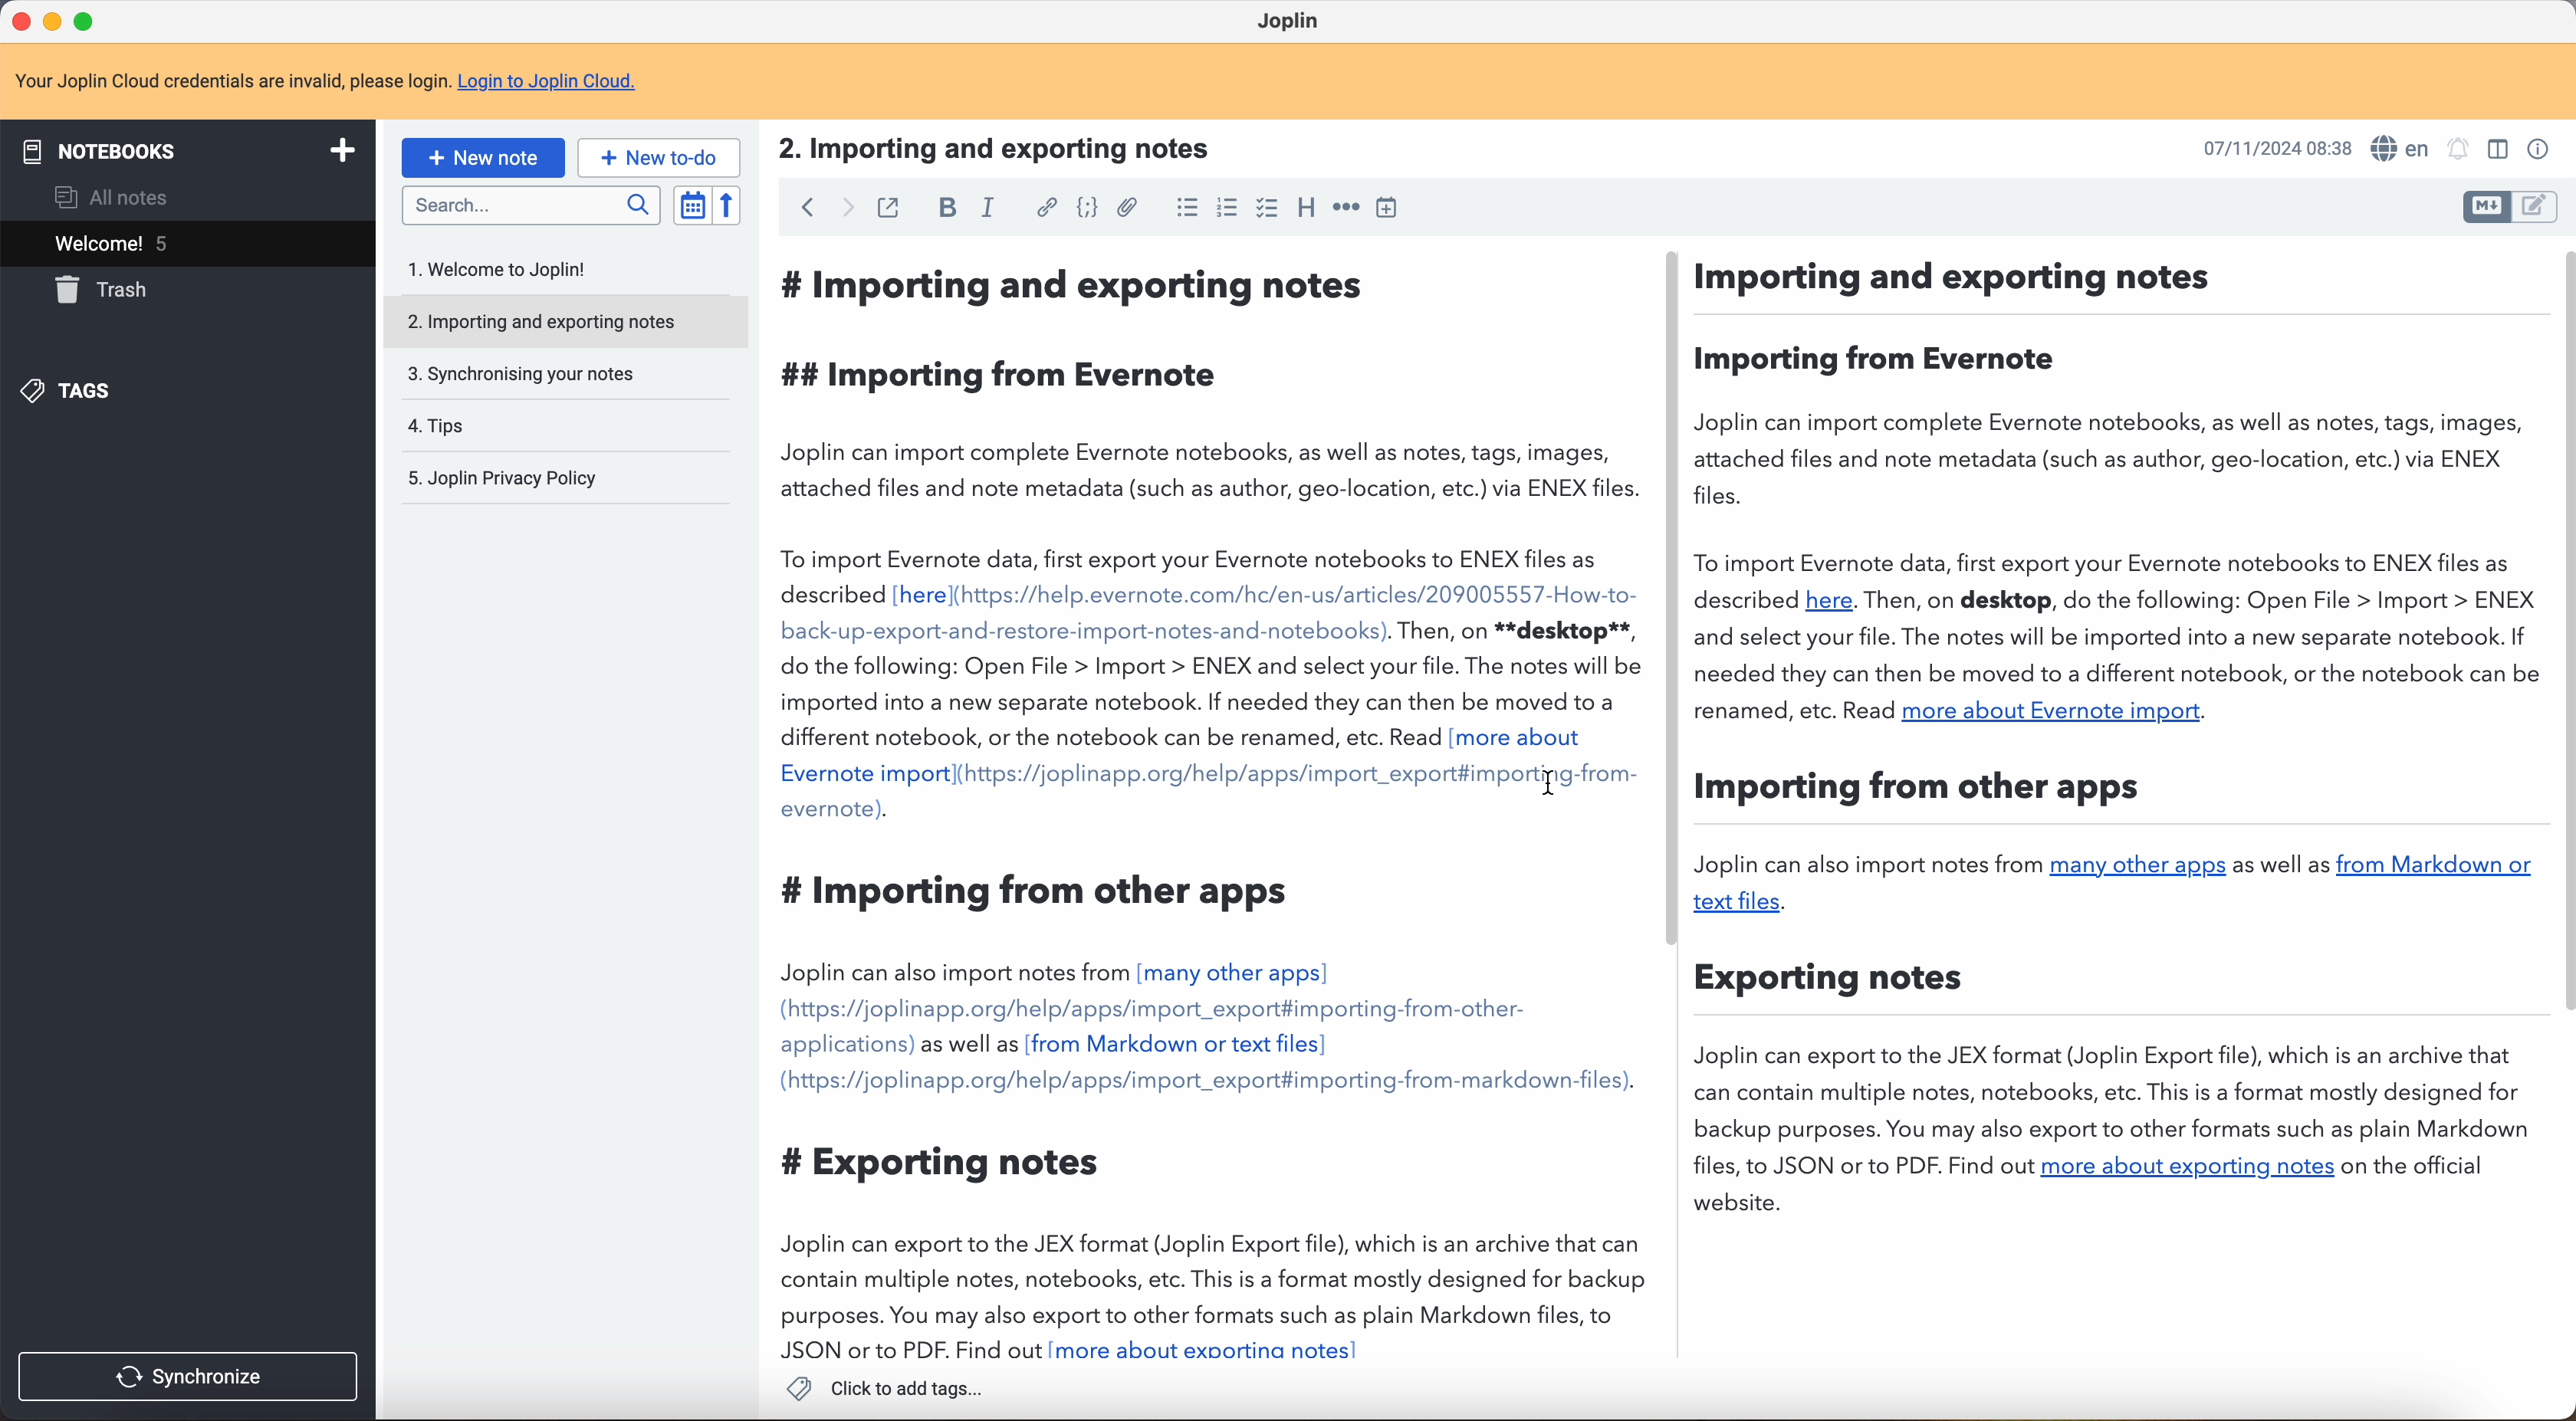 Image resolution: width=2576 pixels, height=1421 pixels. I want to click on back, so click(802, 209).